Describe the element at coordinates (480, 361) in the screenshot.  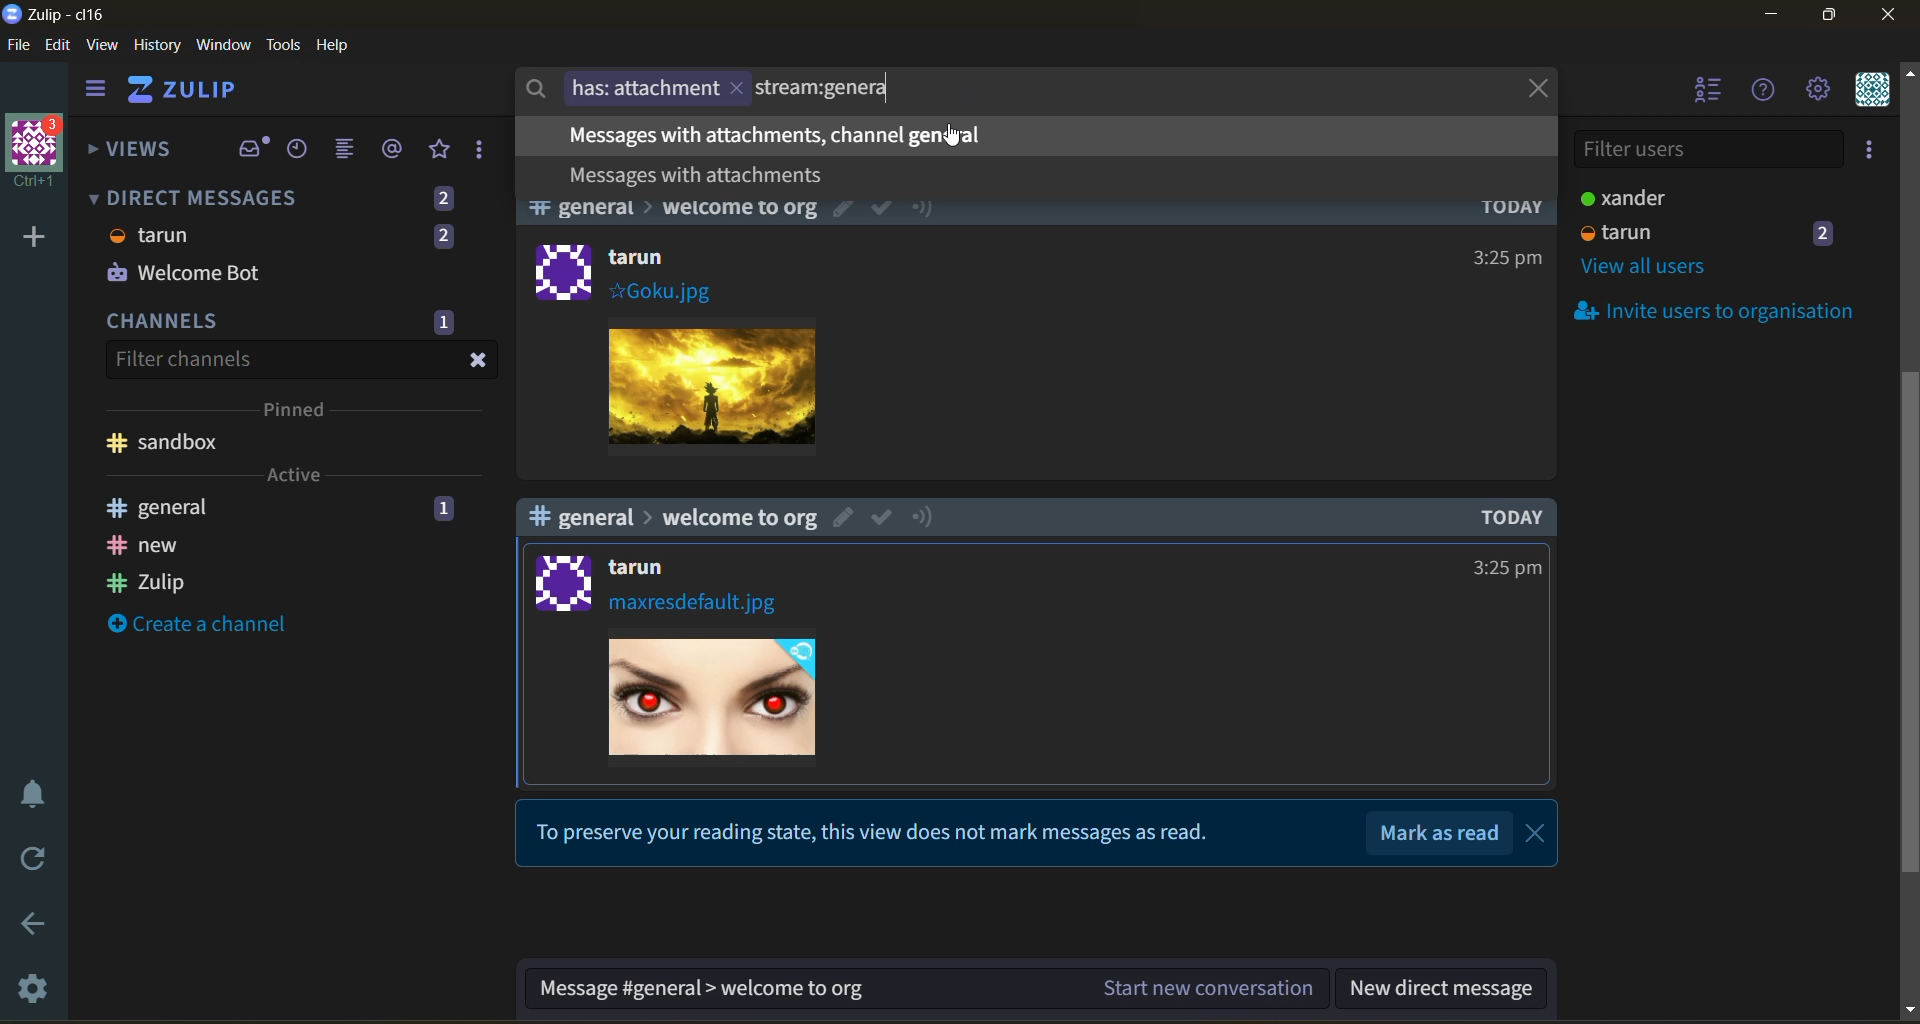
I see `close` at that location.